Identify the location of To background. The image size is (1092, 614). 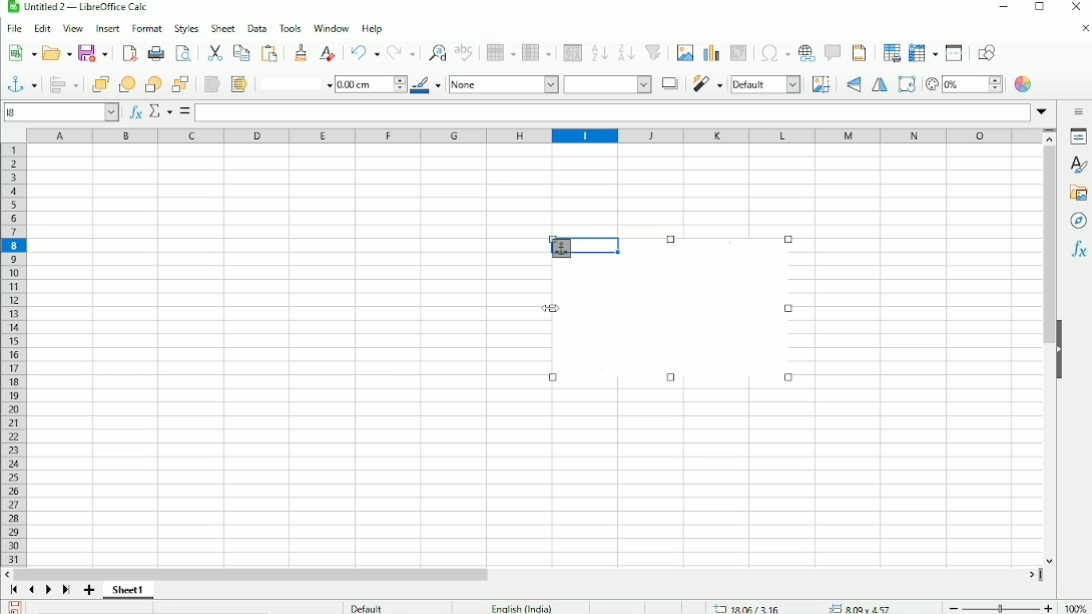
(237, 84).